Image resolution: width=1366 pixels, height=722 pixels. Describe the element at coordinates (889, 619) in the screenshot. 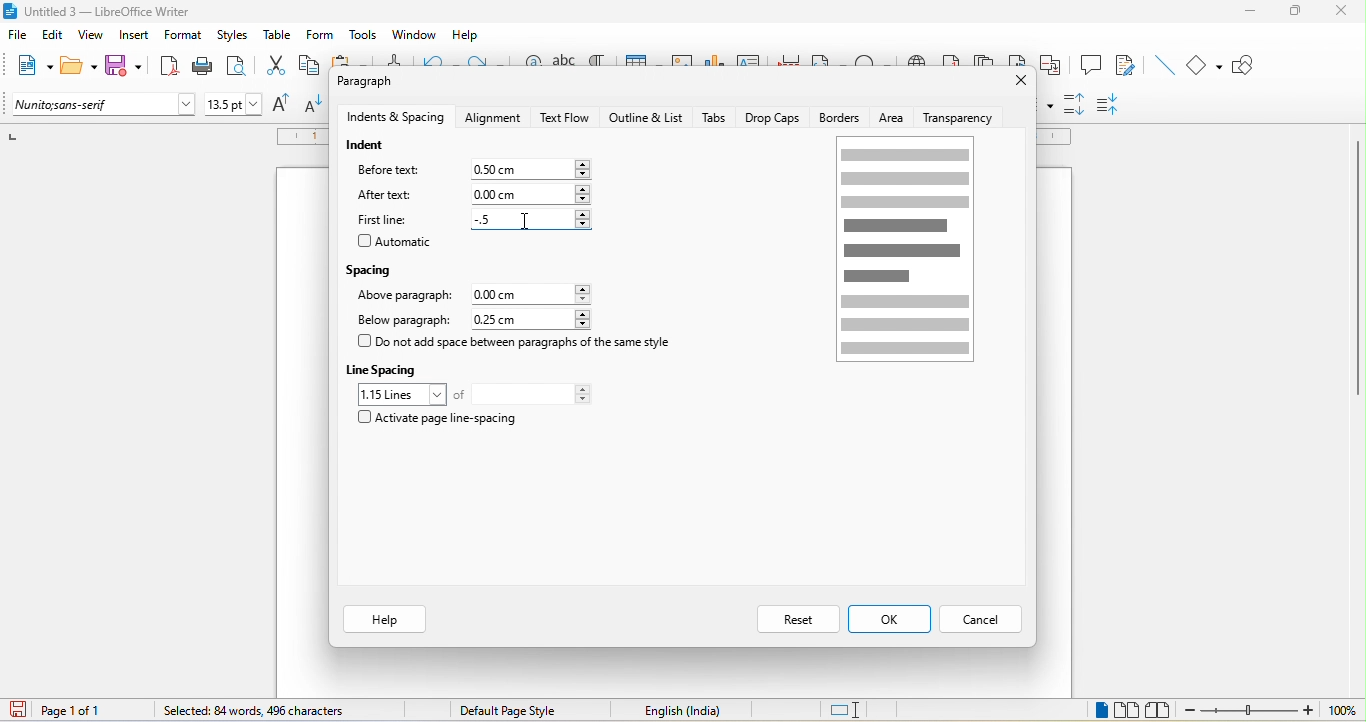

I see `ok` at that location.